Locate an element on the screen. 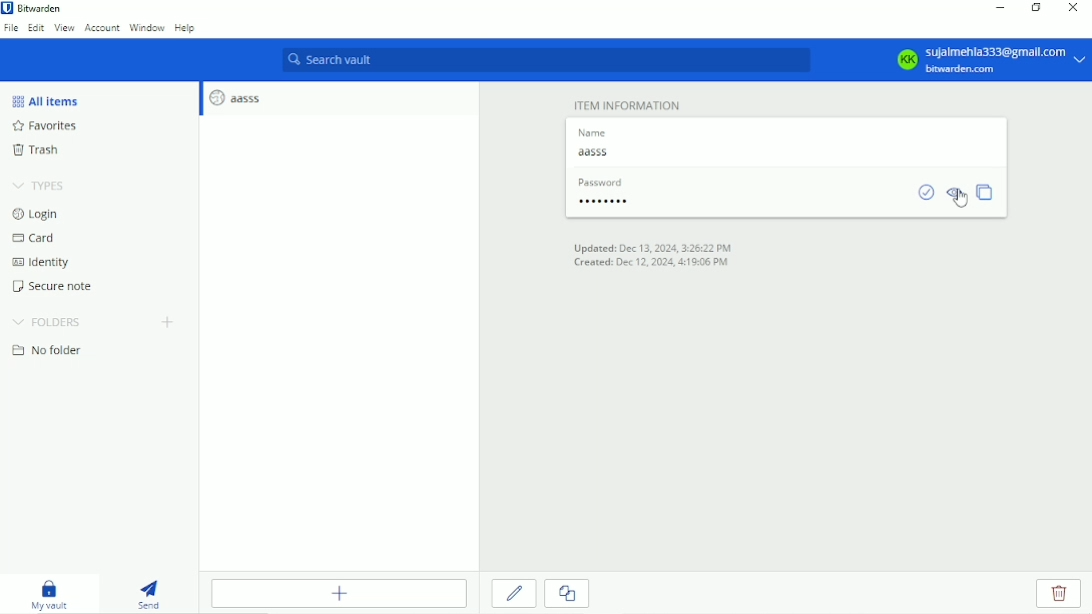 This screenshot has width=1092, height=614. Card is located at coordinates (37, 238).